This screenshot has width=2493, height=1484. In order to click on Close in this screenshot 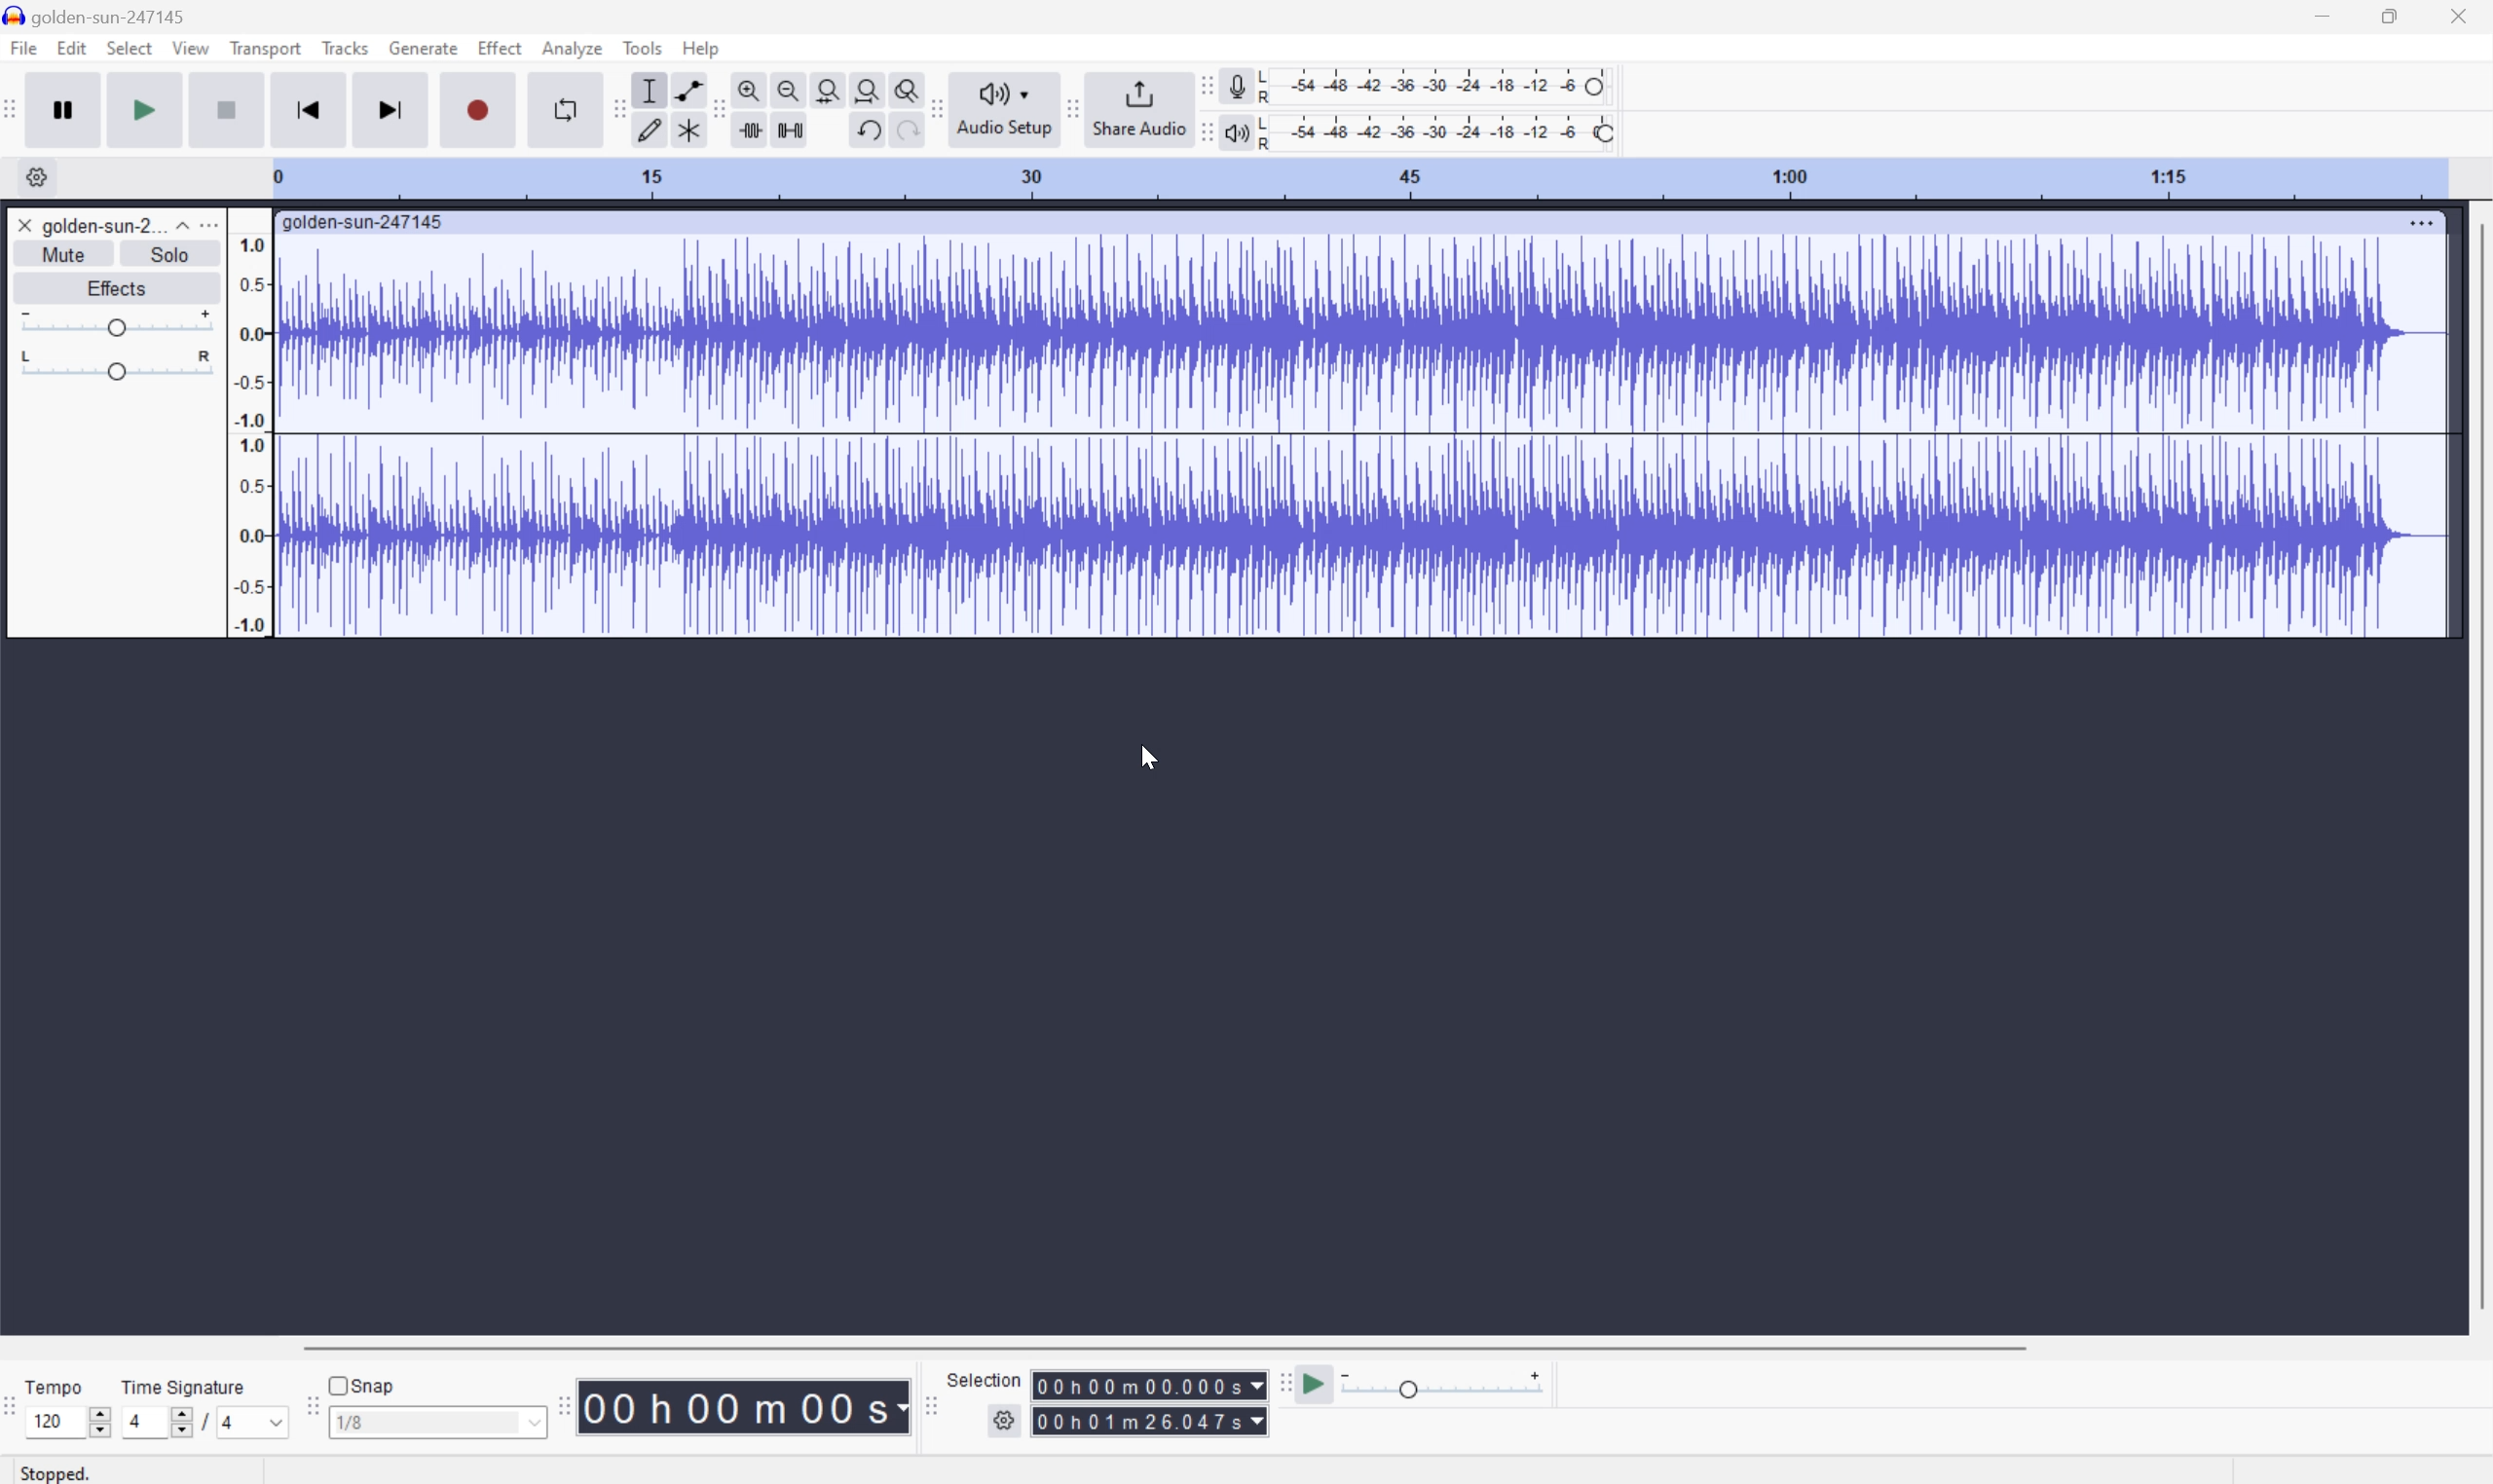, I will do `click(24, 225)`.